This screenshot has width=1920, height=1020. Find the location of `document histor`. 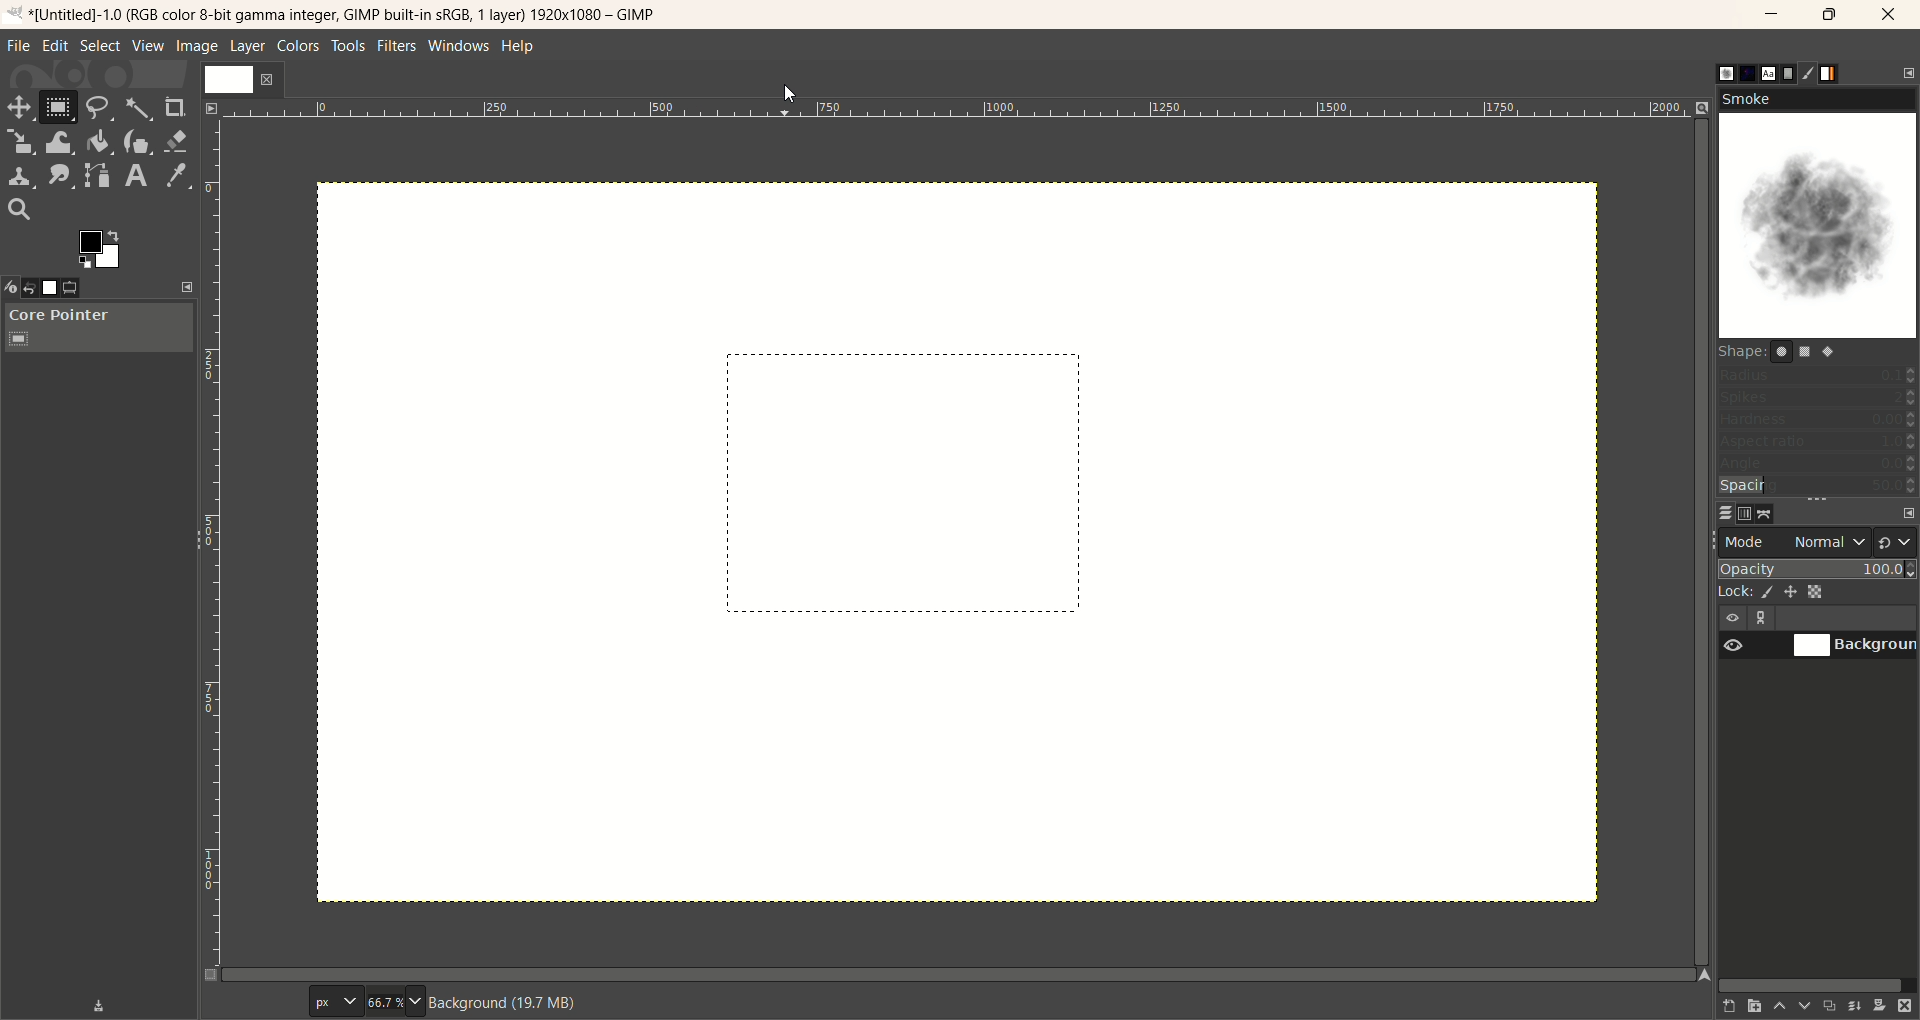

document histor is located at coordinates (1784, 72).